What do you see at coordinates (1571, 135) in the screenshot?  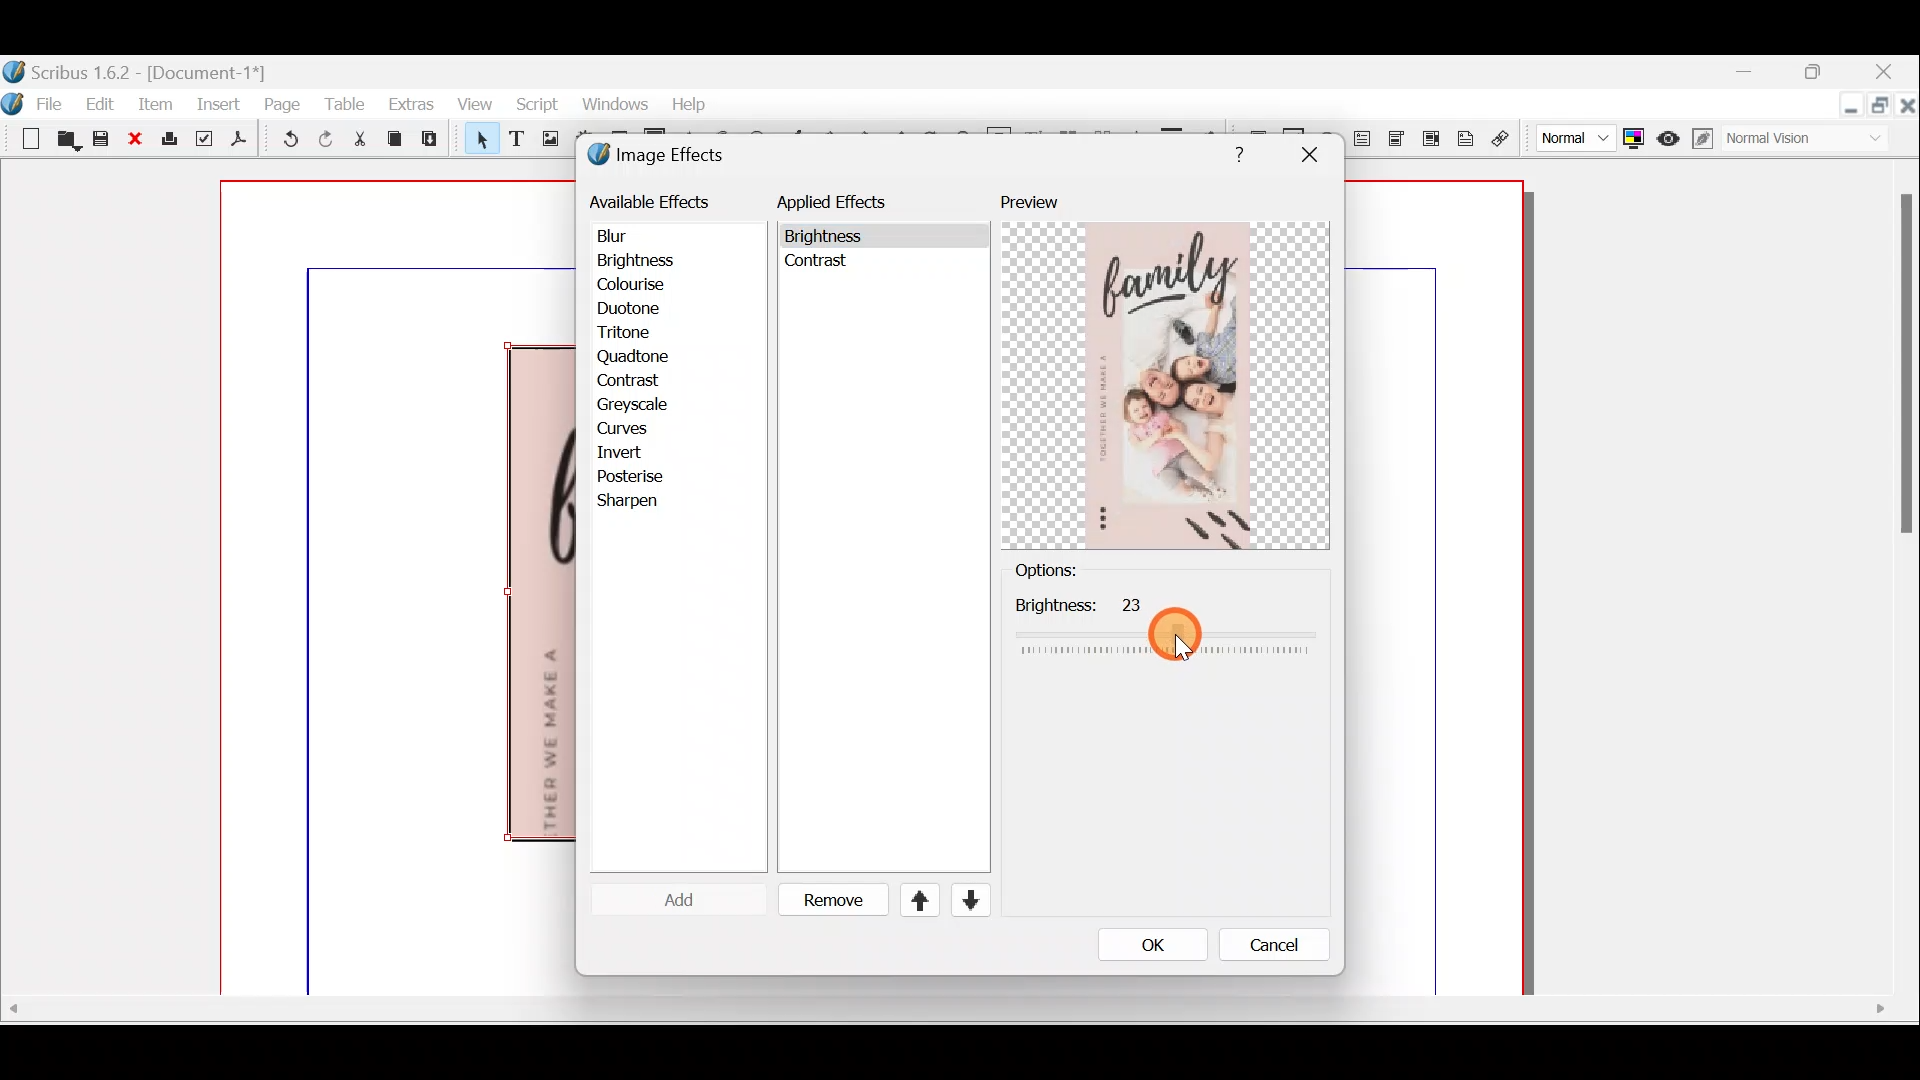 I see `Select image preview quality` at bounding box center [1571, 135].